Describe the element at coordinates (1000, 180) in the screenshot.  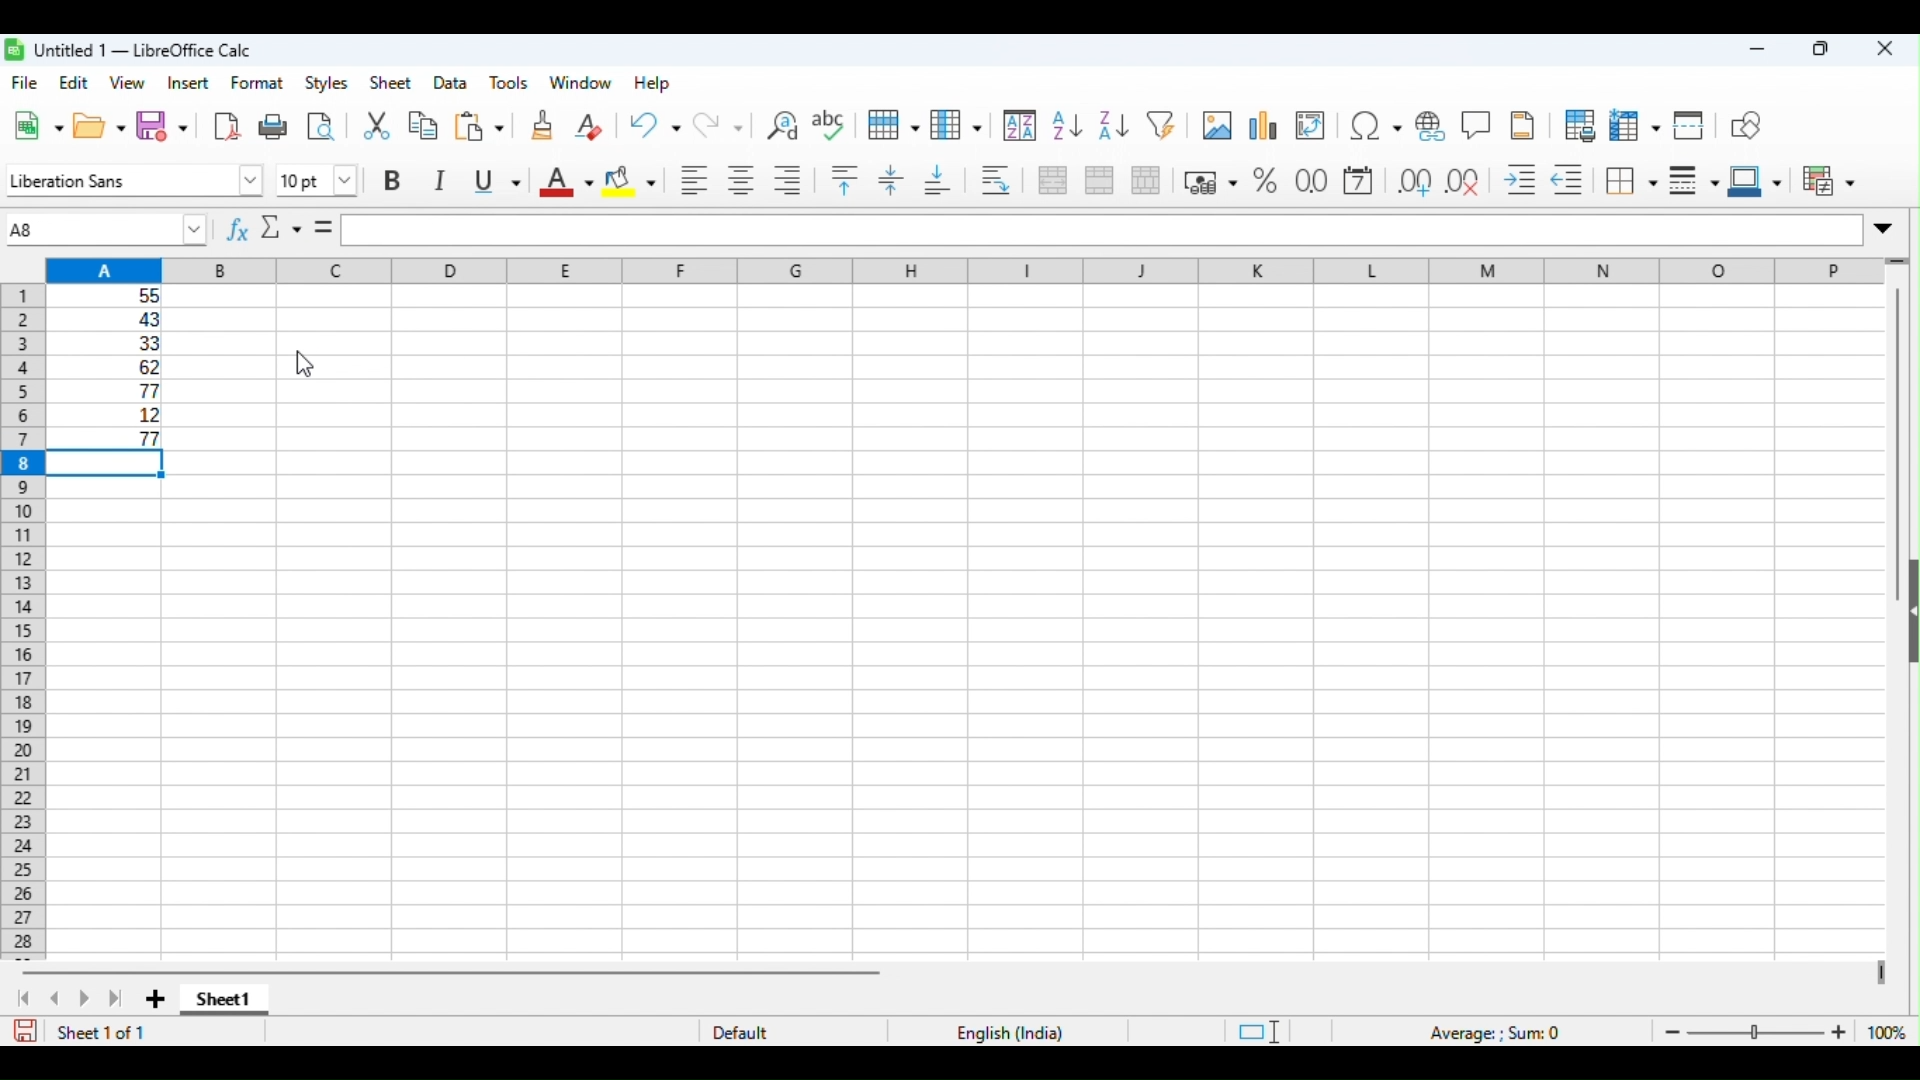
I see `wrap text` at that location.